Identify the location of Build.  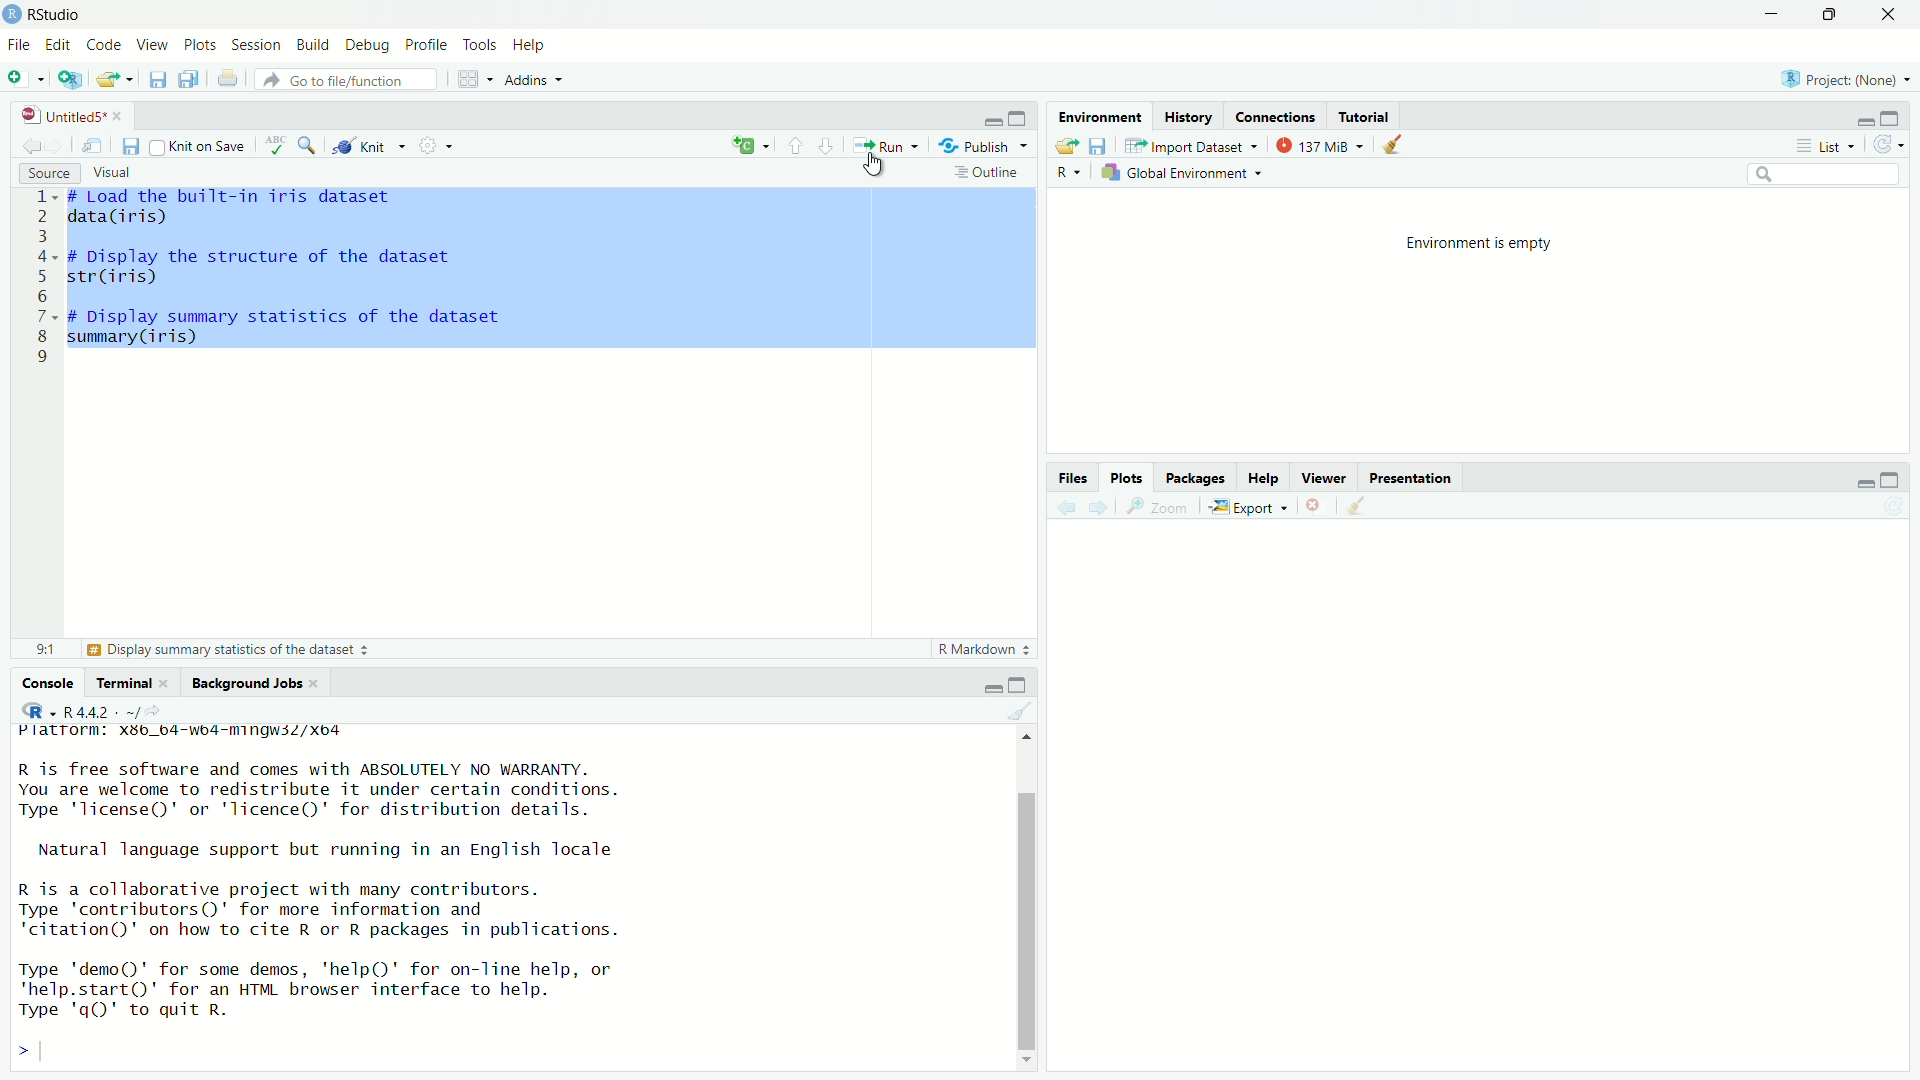
(313, 44).